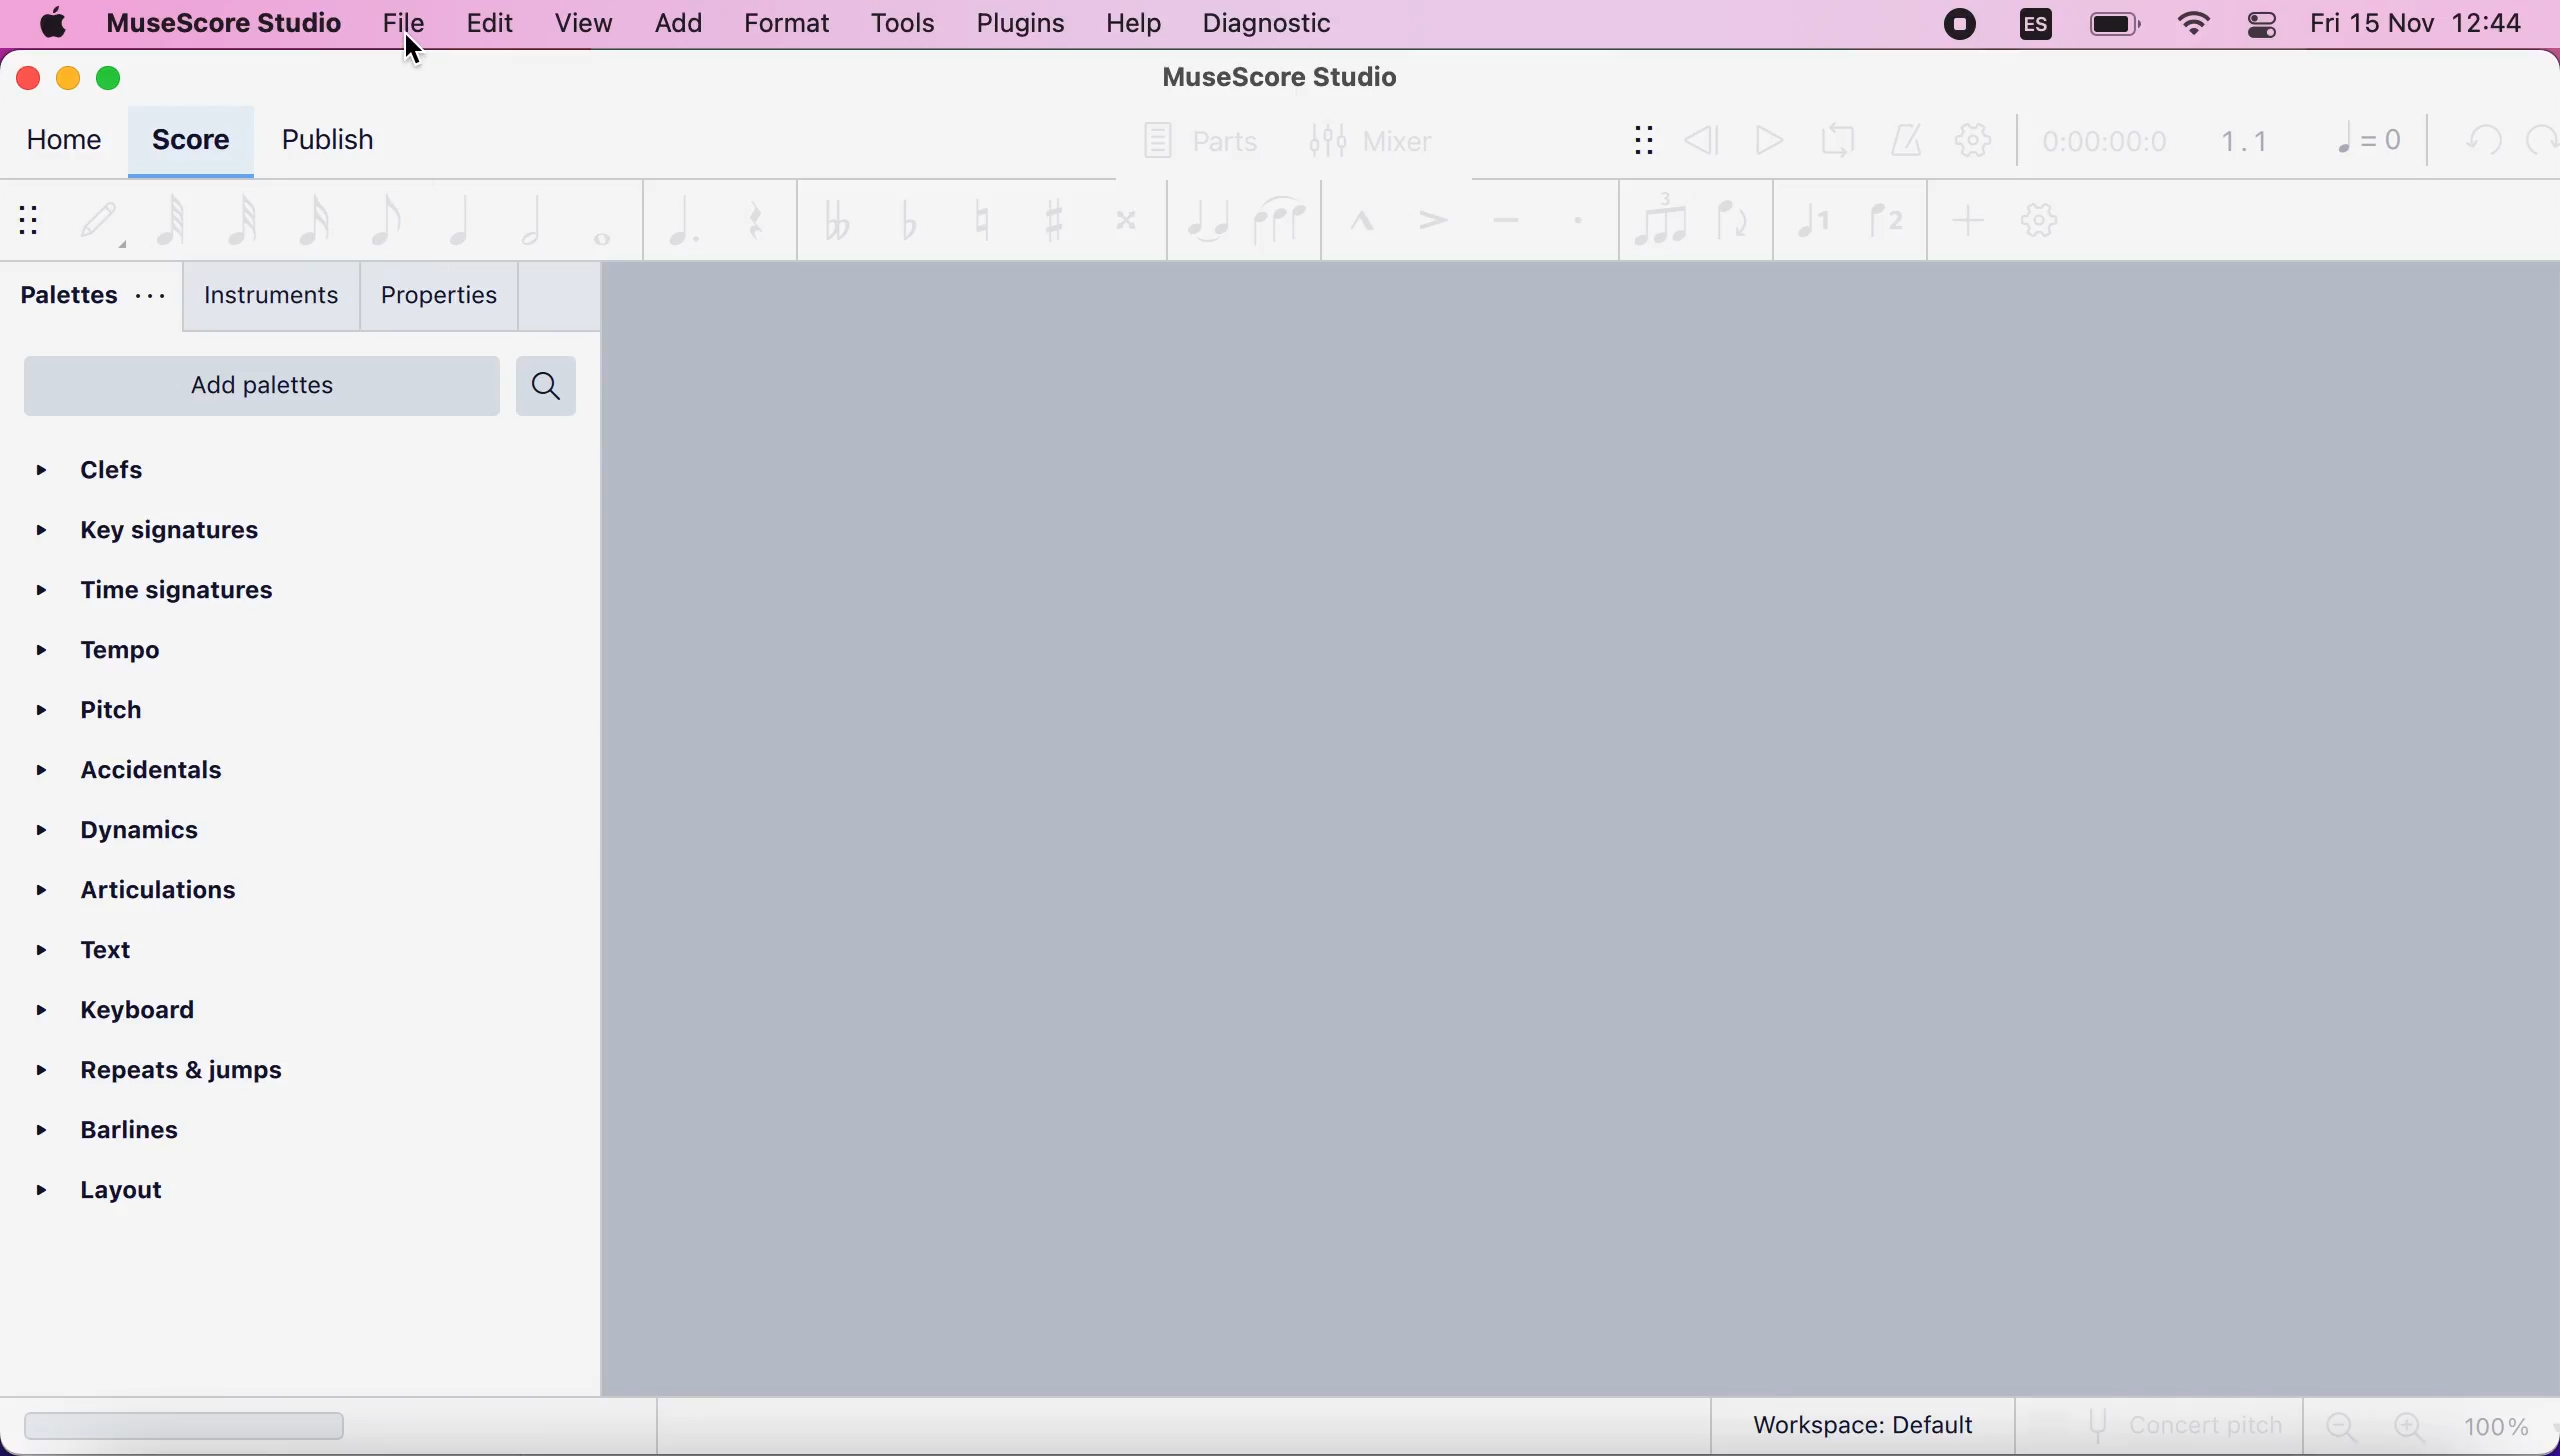 This screenshot has height=1456, width=2560. Describe the element at coordinates (1118, 215) in the screenshot. I see `toggle double sharp ` at that location.